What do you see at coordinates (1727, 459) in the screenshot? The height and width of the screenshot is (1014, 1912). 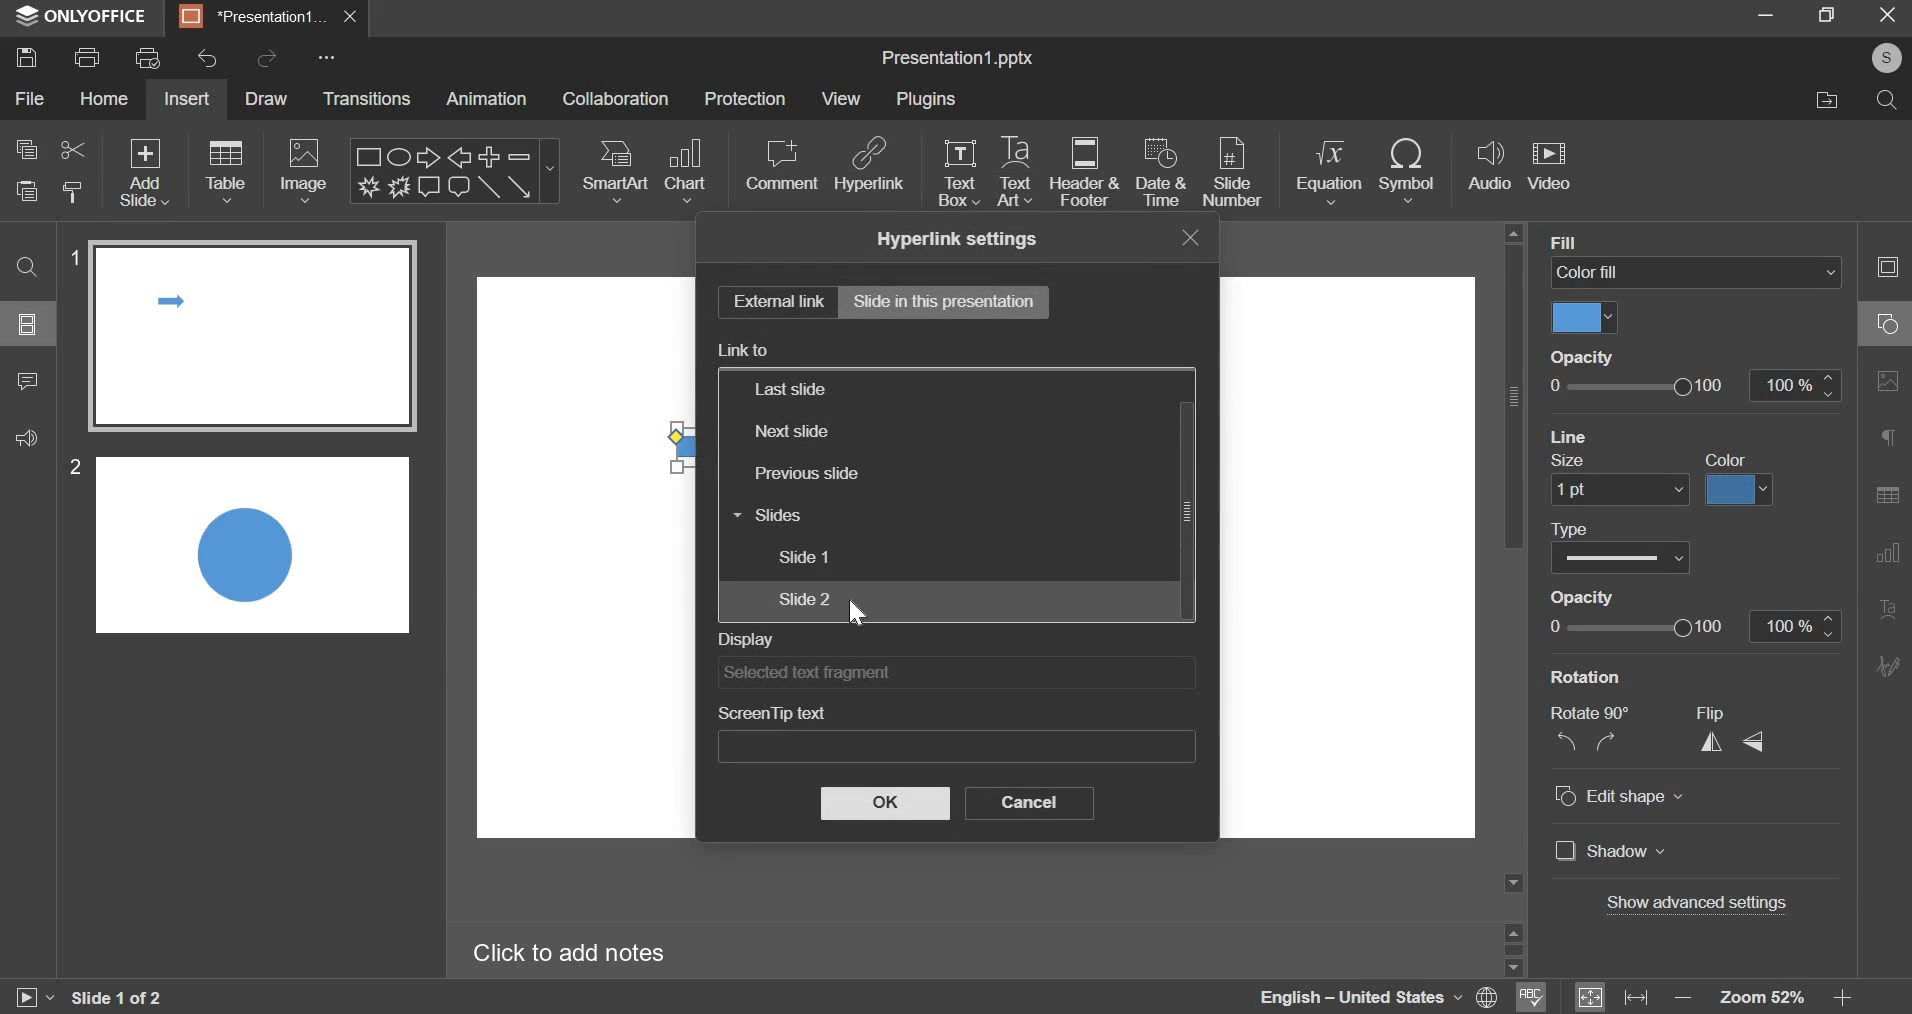 I see `Color` at bounding box center [1727, 459].